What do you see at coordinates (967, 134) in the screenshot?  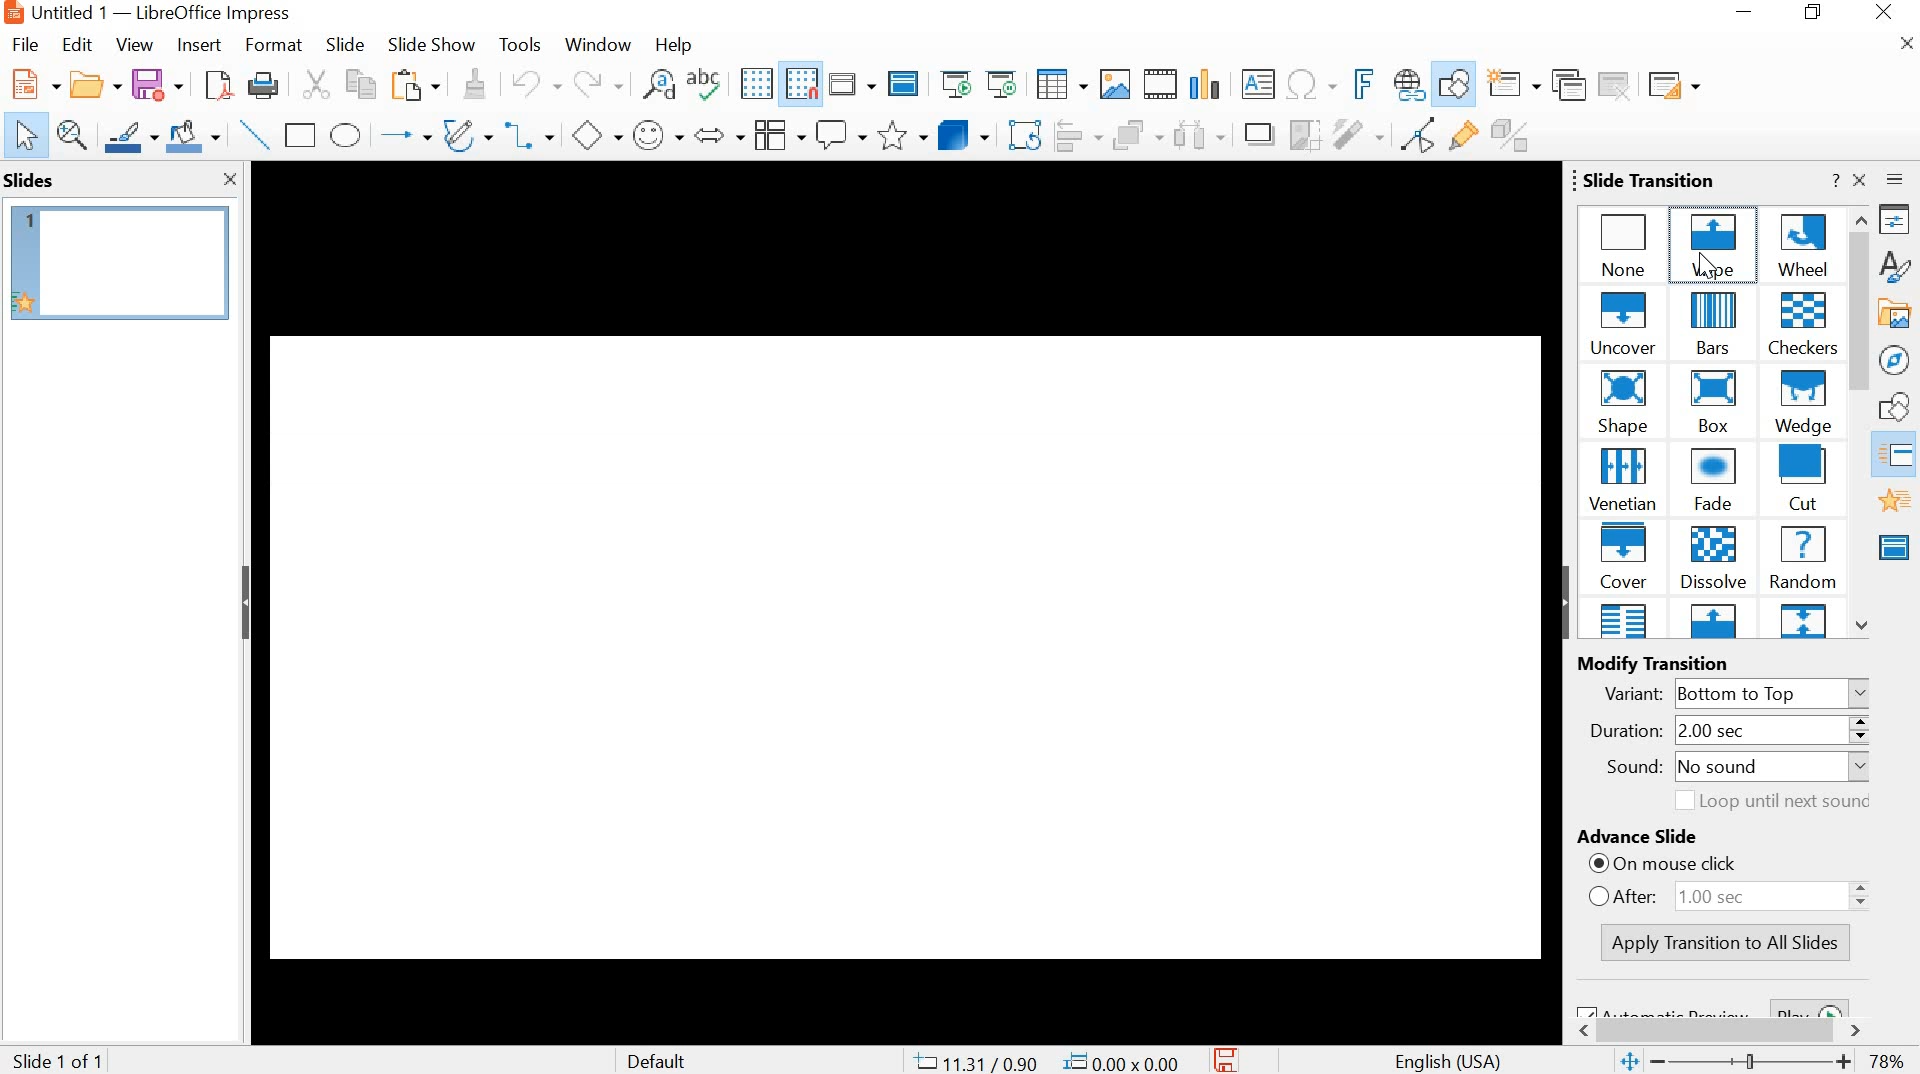 I see `3D Objects` at bounding box center [967, 134].